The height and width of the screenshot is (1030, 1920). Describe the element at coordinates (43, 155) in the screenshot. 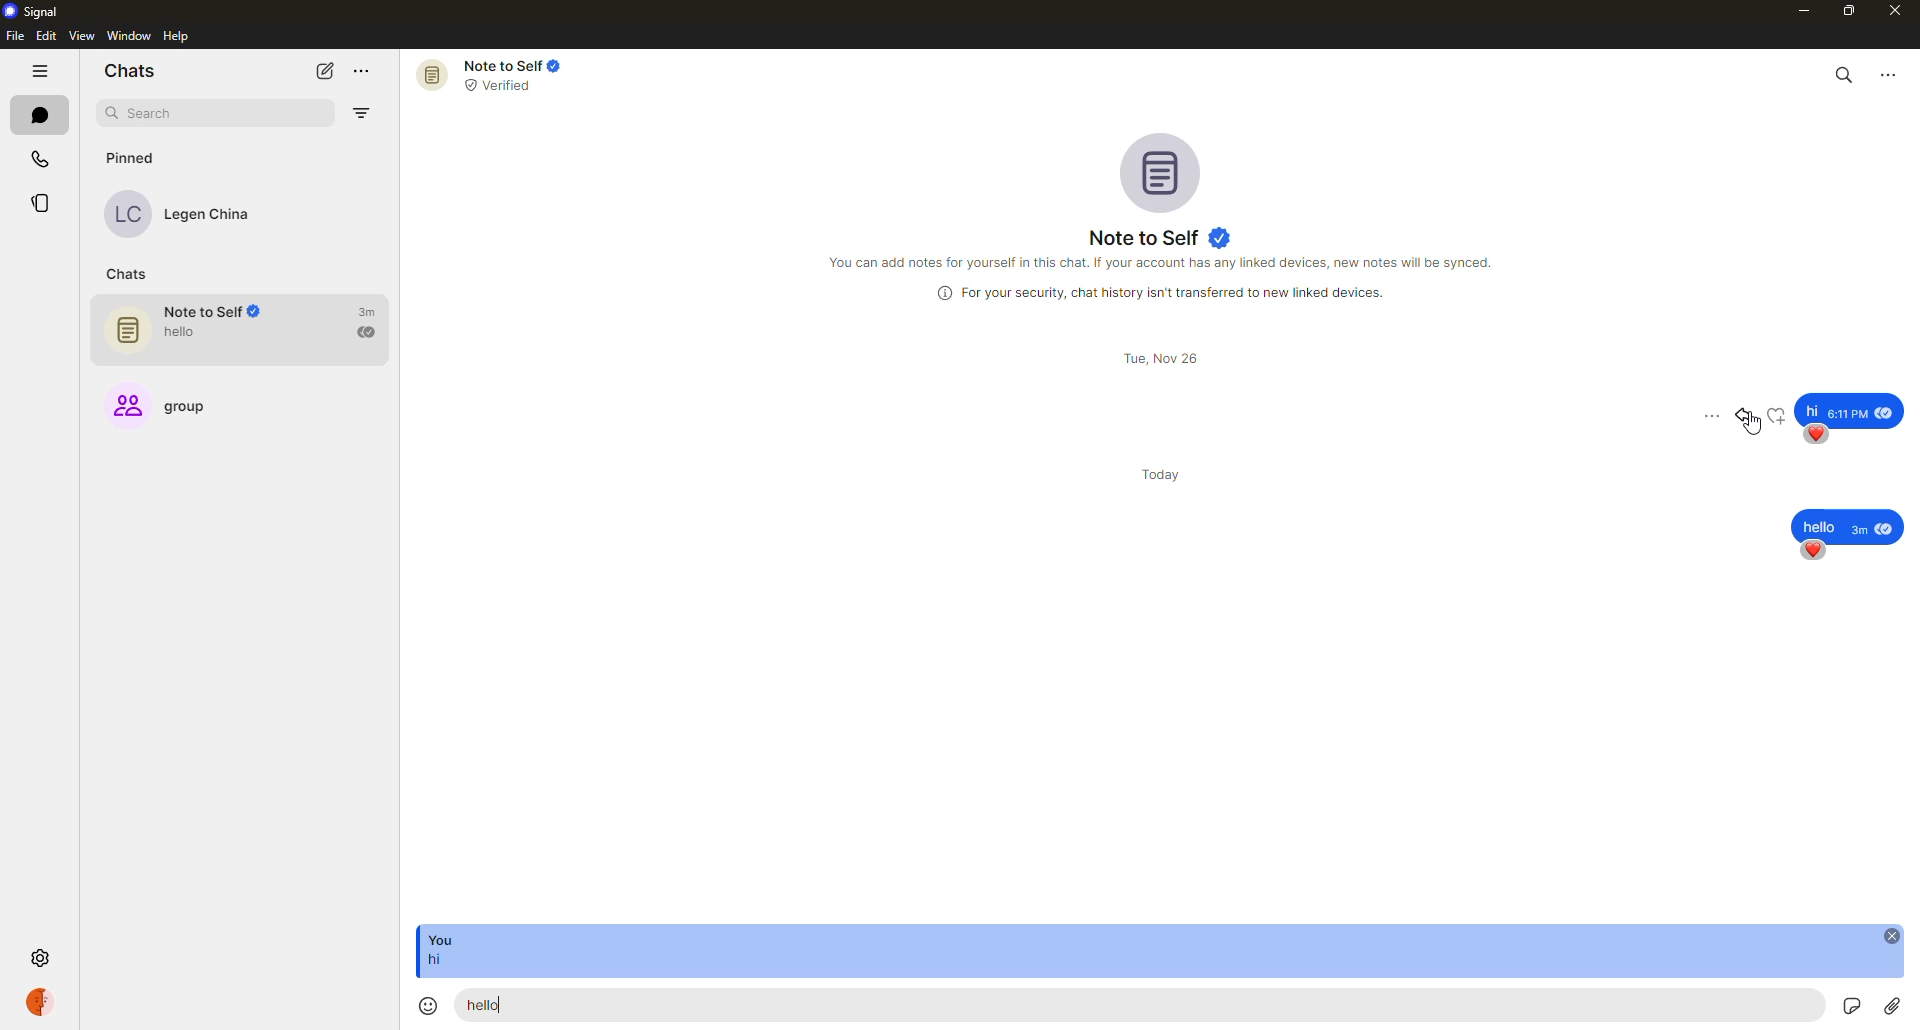

I see `calls` at that location.